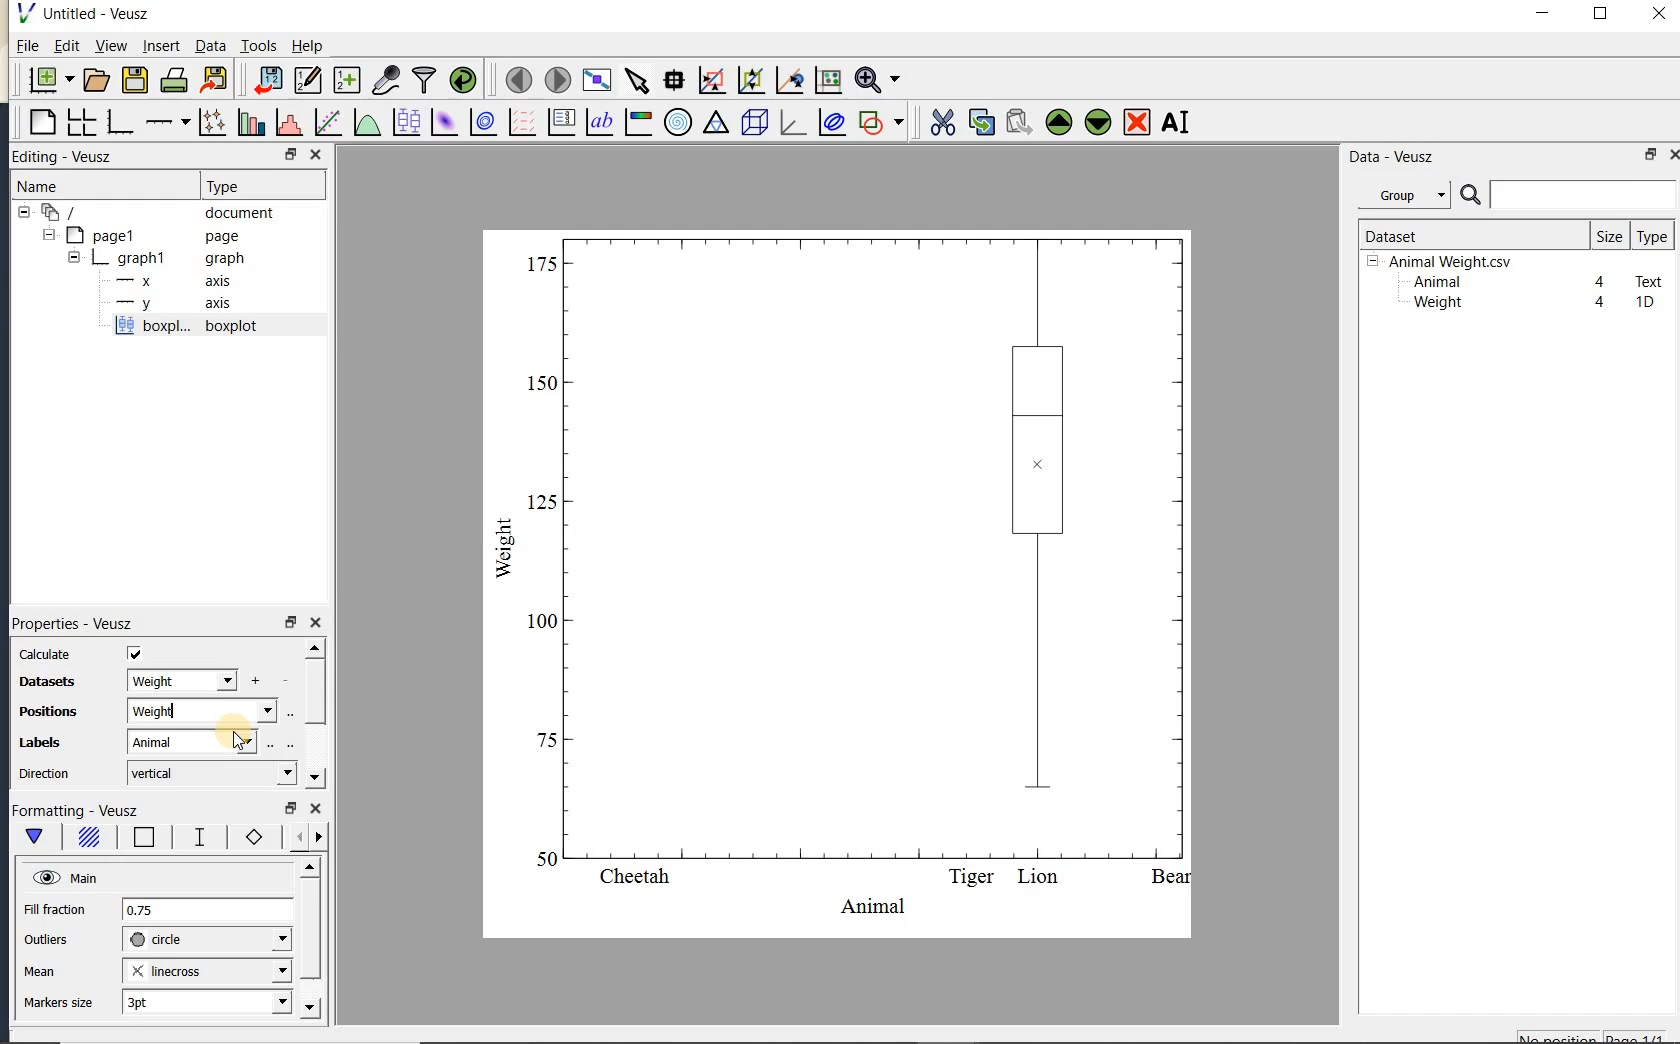 This screenshot has height=1044, width=1680. I want to click on main formatting, so click(34, 840).